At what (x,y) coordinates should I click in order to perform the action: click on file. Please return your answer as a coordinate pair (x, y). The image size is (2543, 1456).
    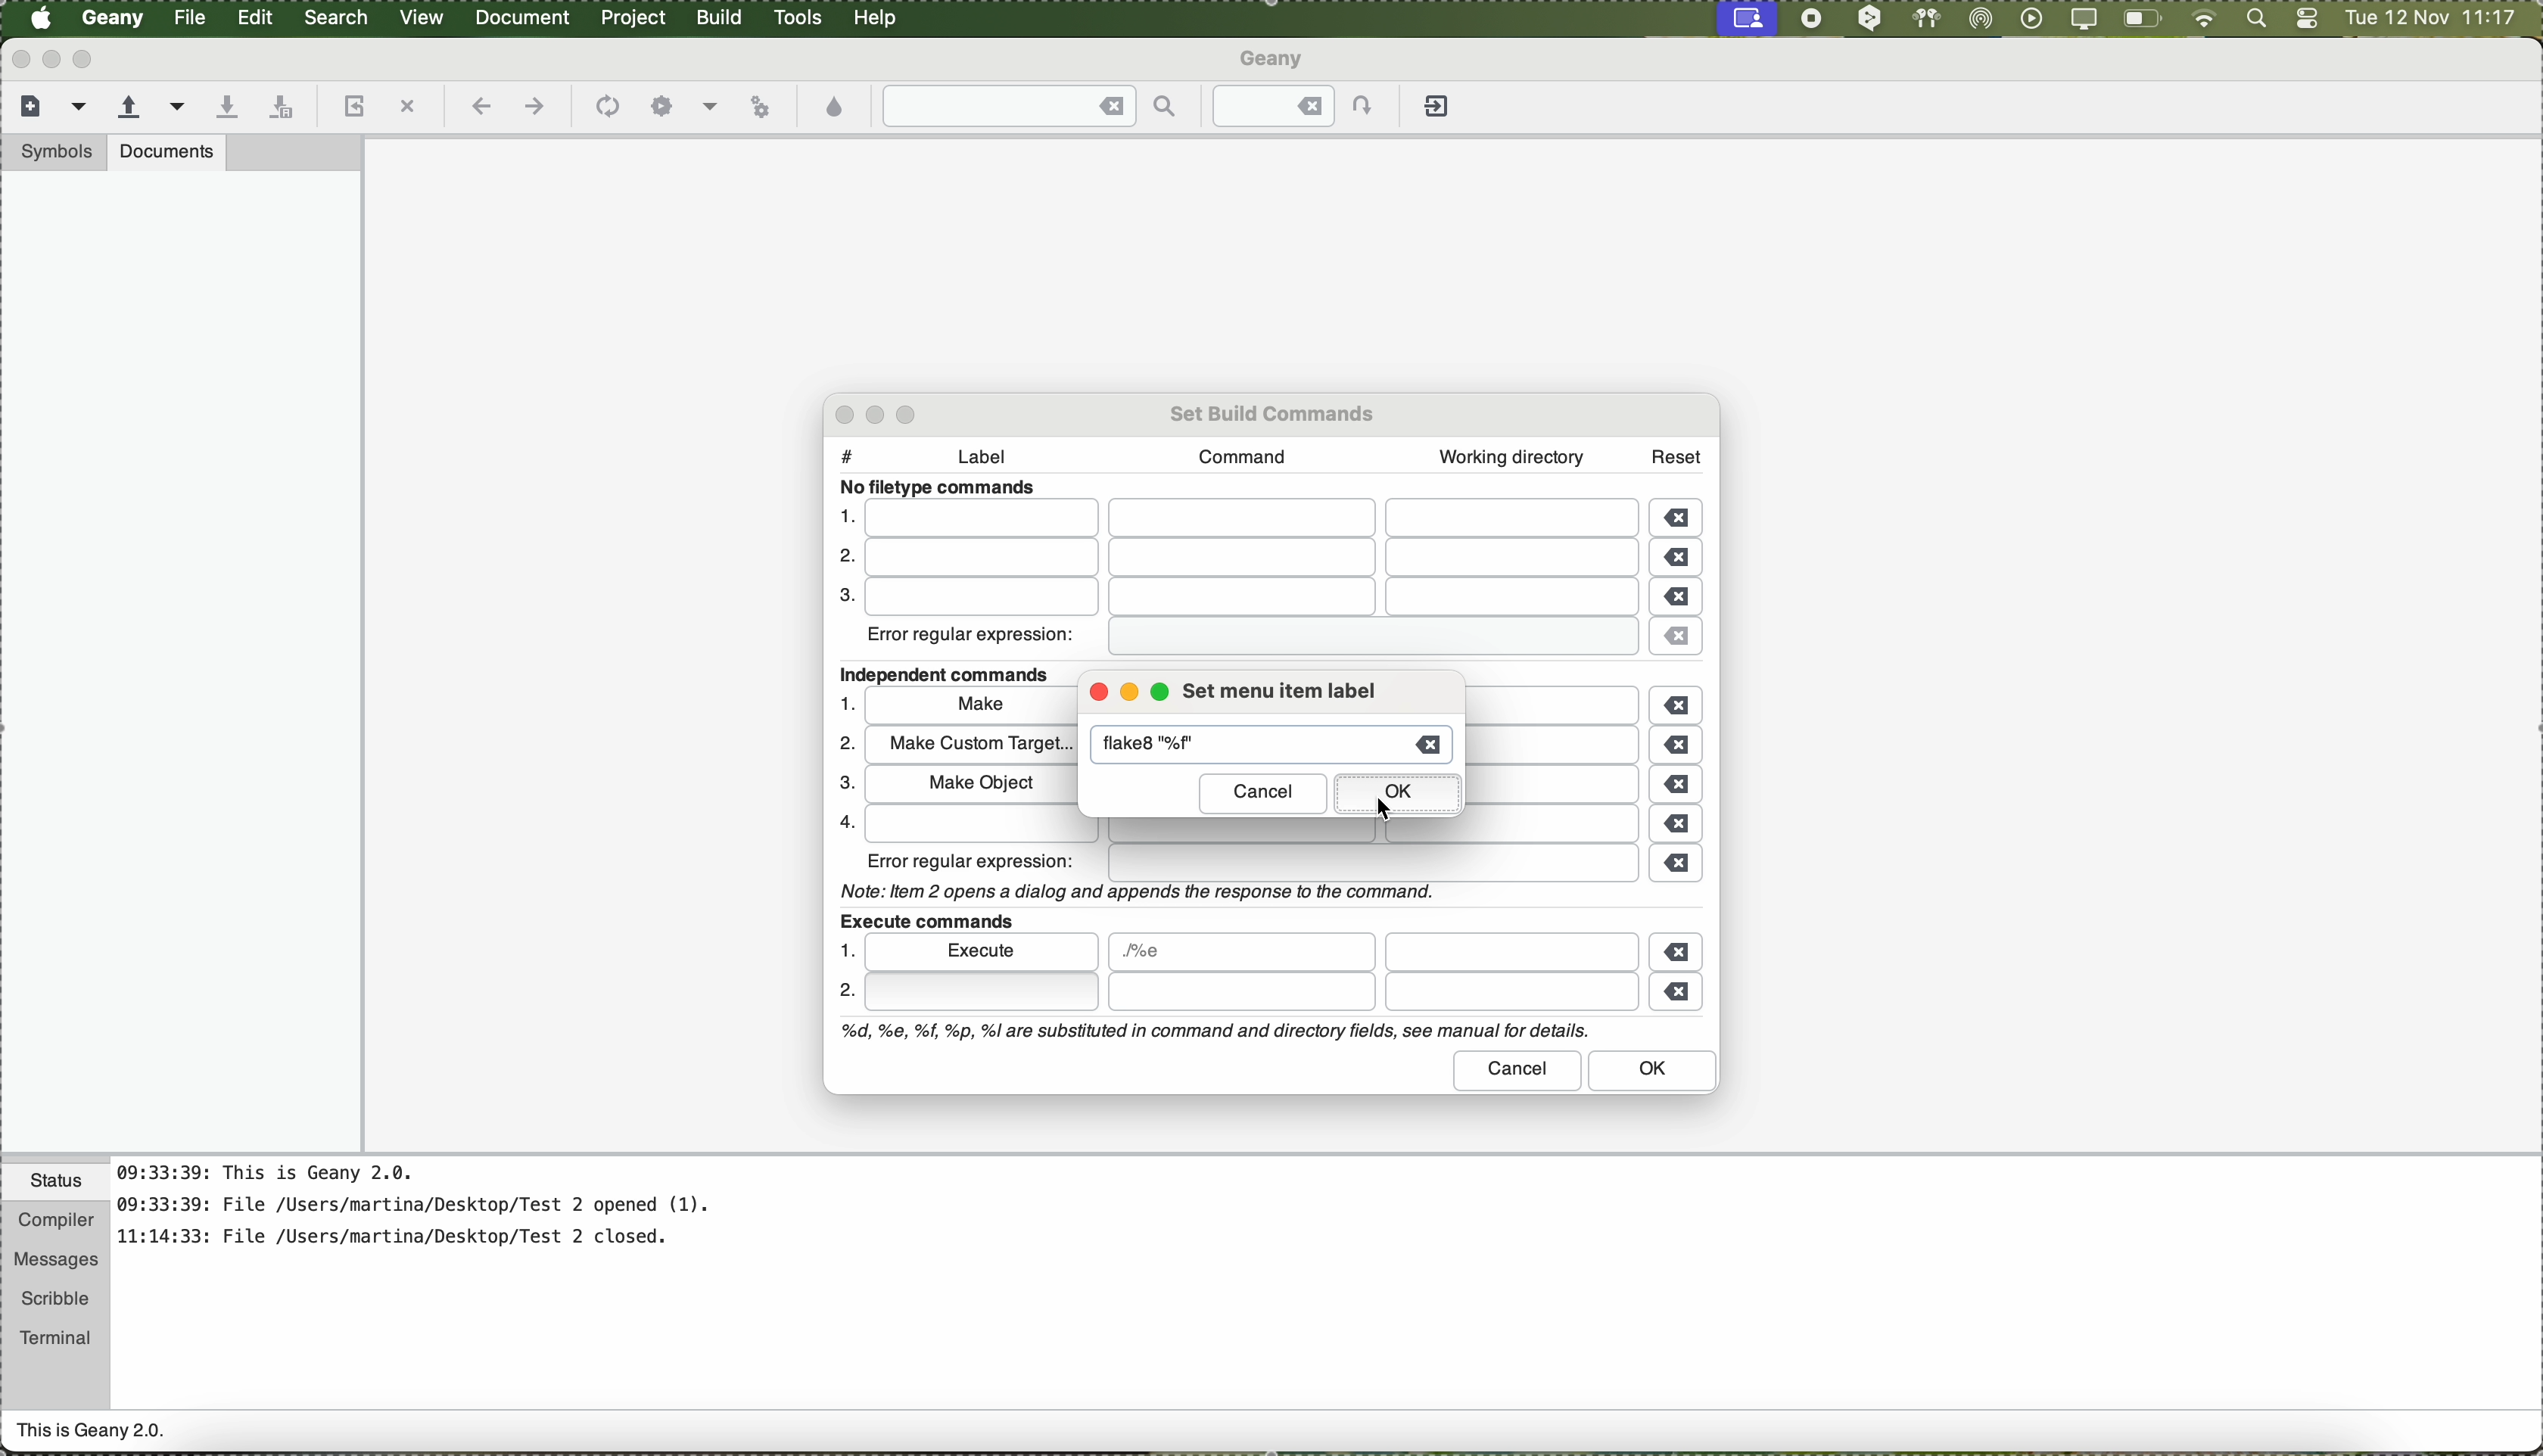
    Looking at the image, I should click on (1241, 952).